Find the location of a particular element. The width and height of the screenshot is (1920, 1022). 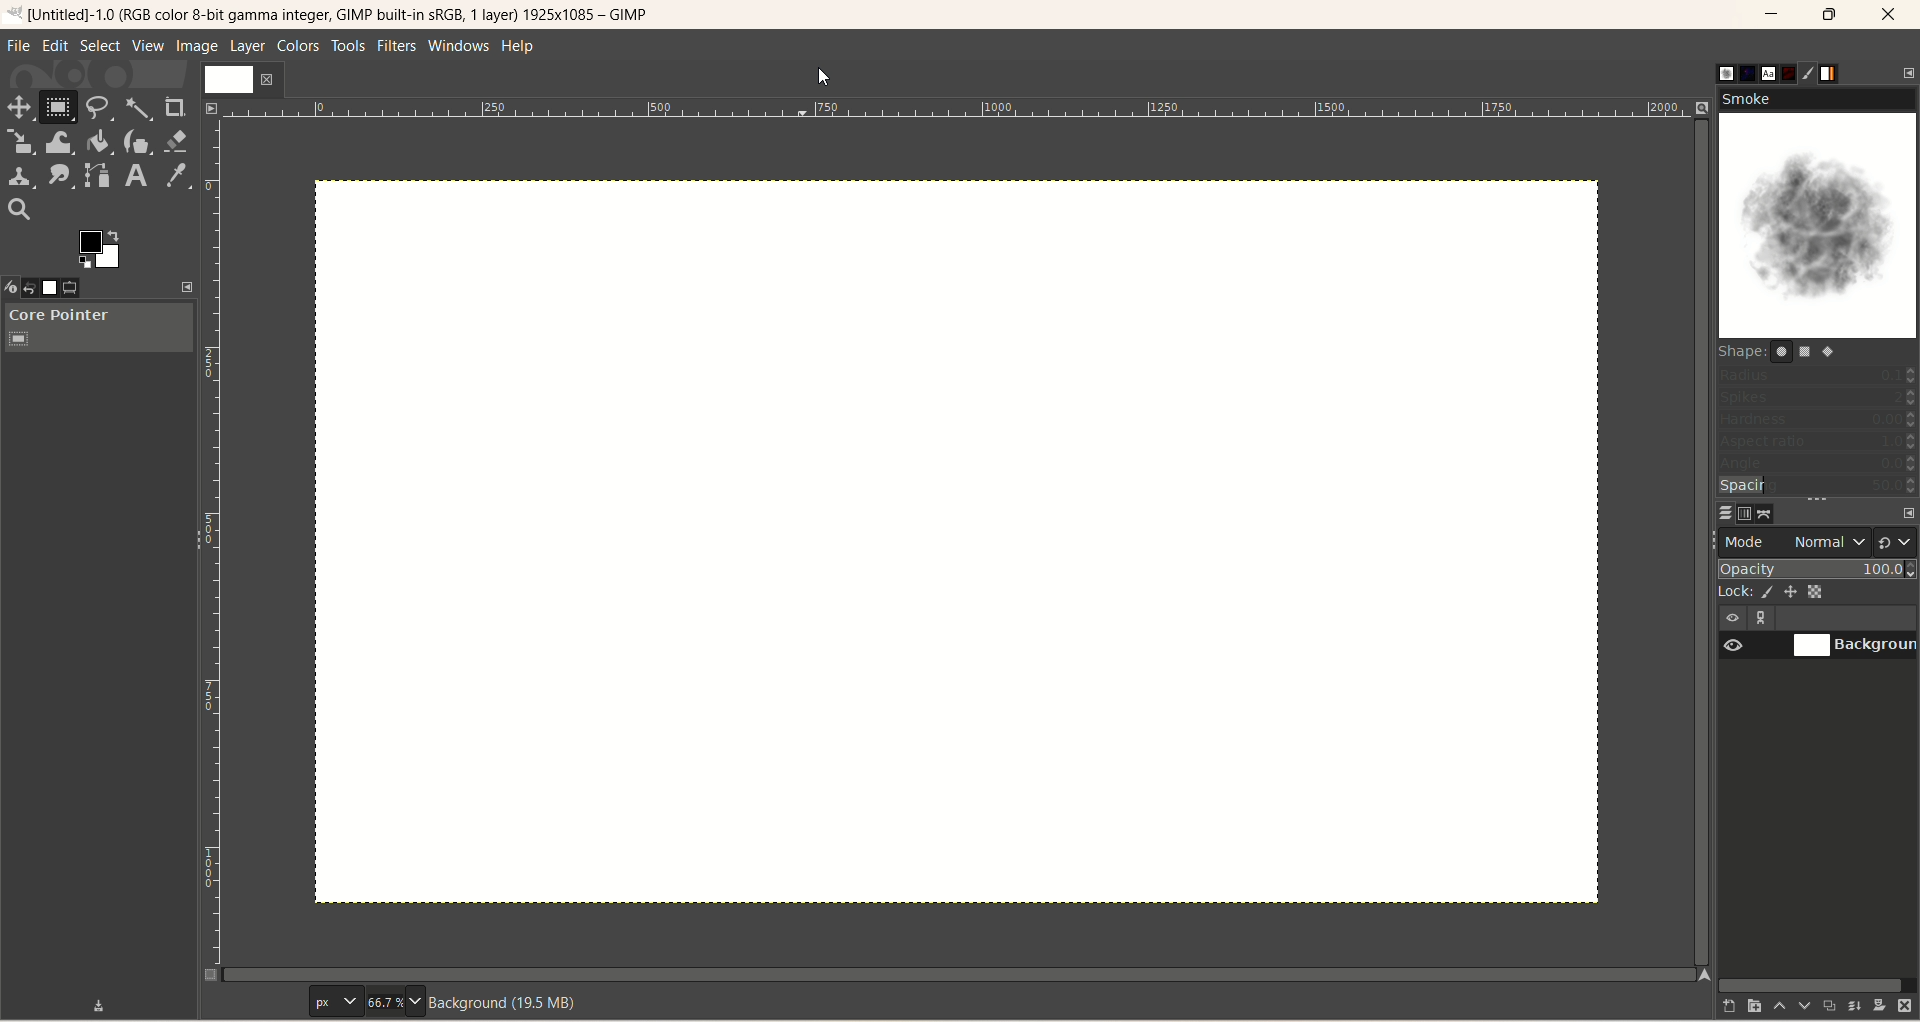

canvas is located at coordinates (955, 540).